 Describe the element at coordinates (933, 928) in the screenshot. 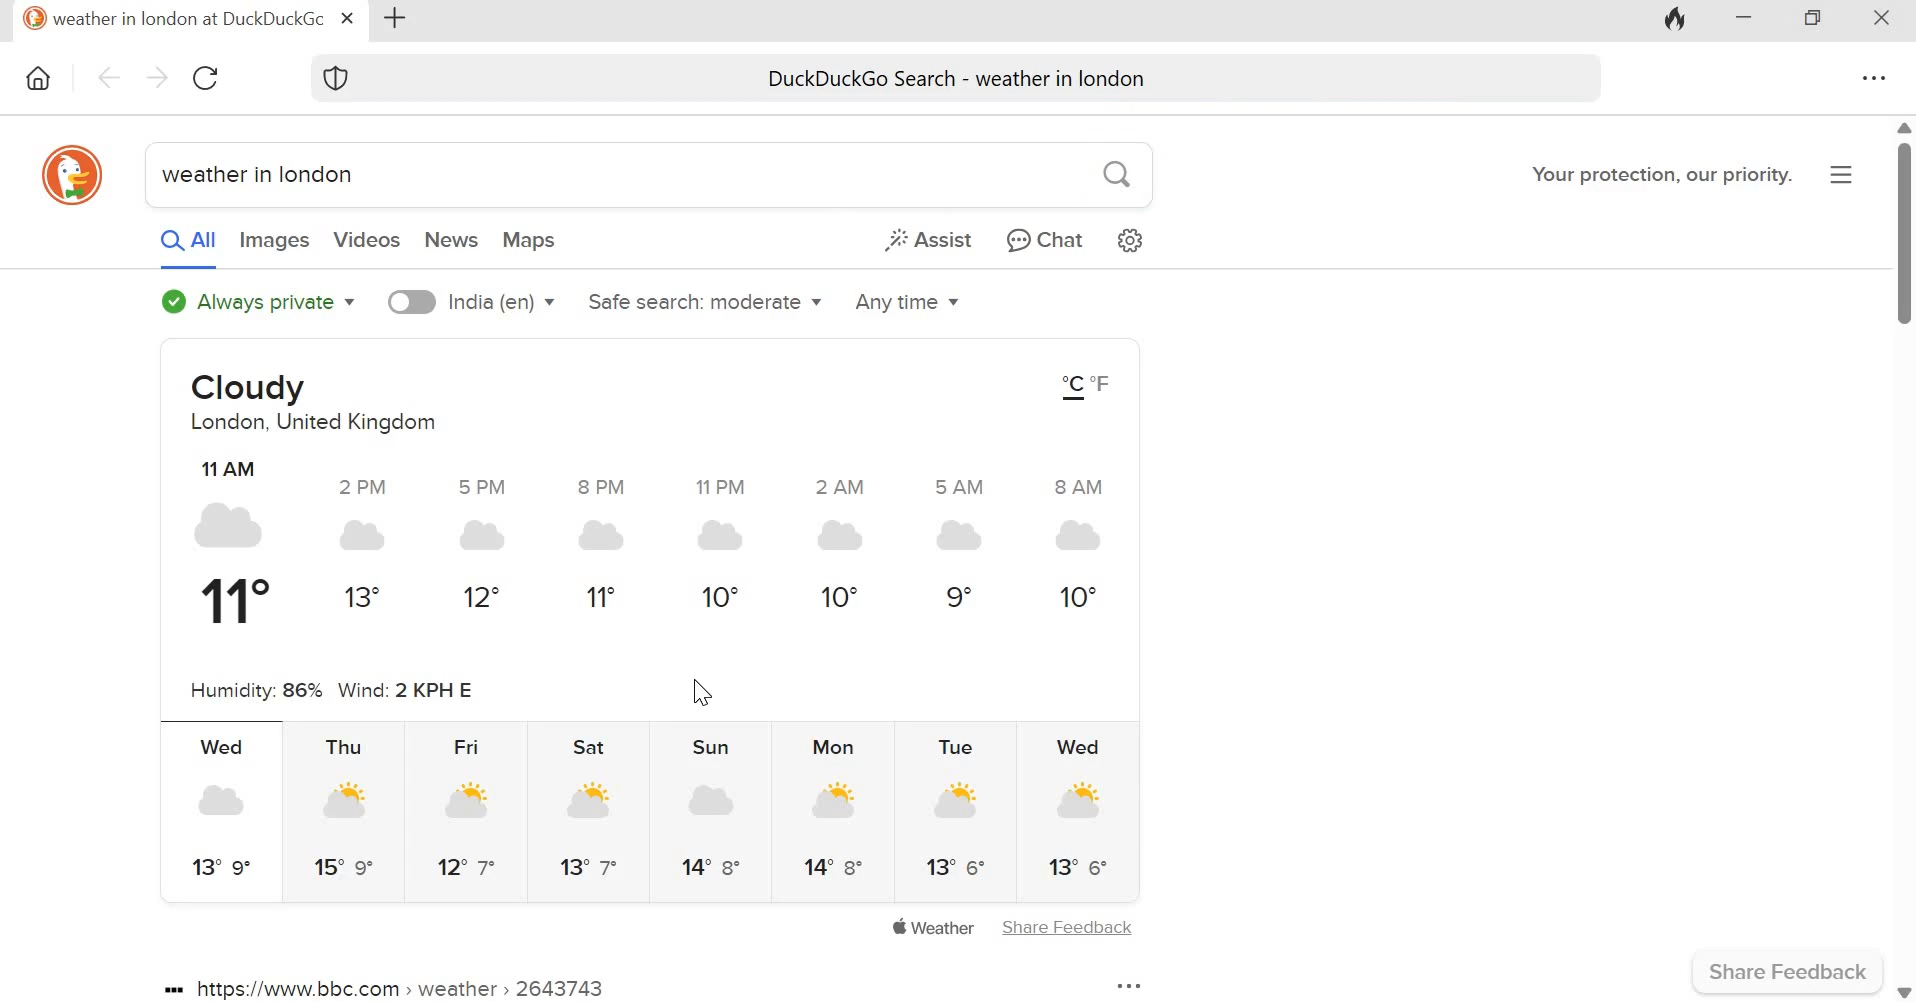

I see `Apple weather` at that location.